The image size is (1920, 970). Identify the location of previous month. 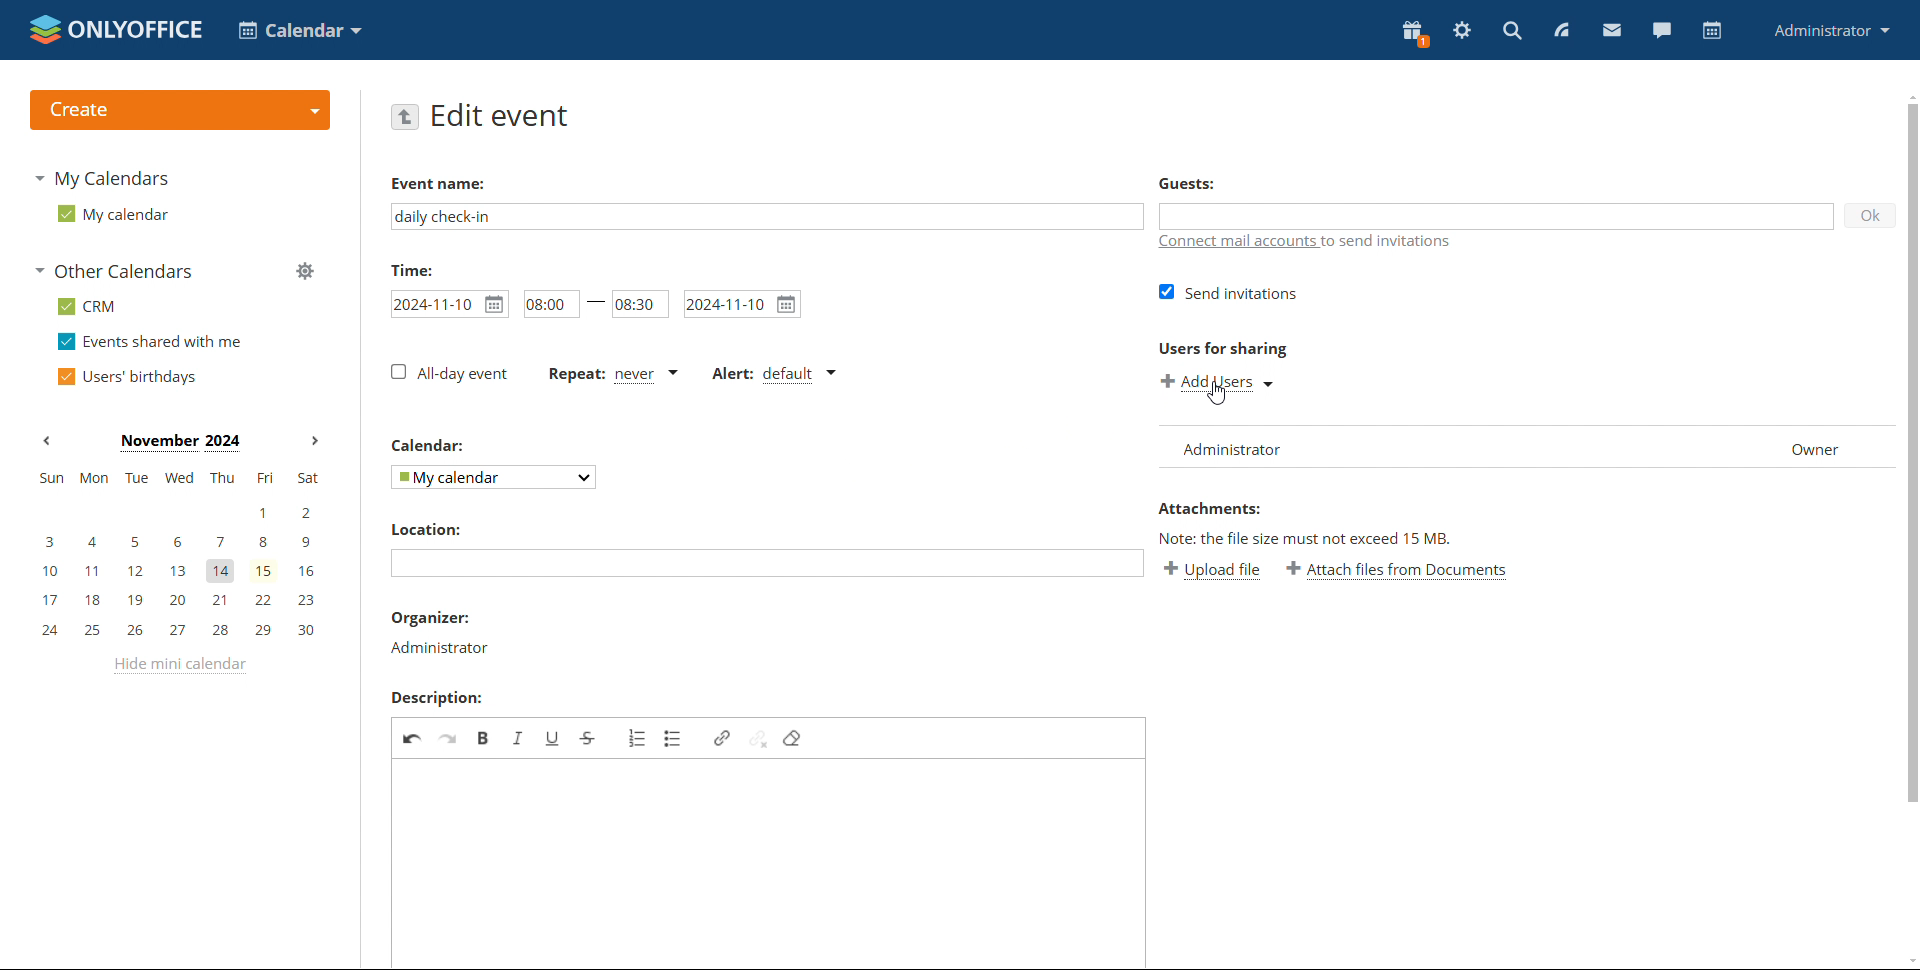
(46, 441).